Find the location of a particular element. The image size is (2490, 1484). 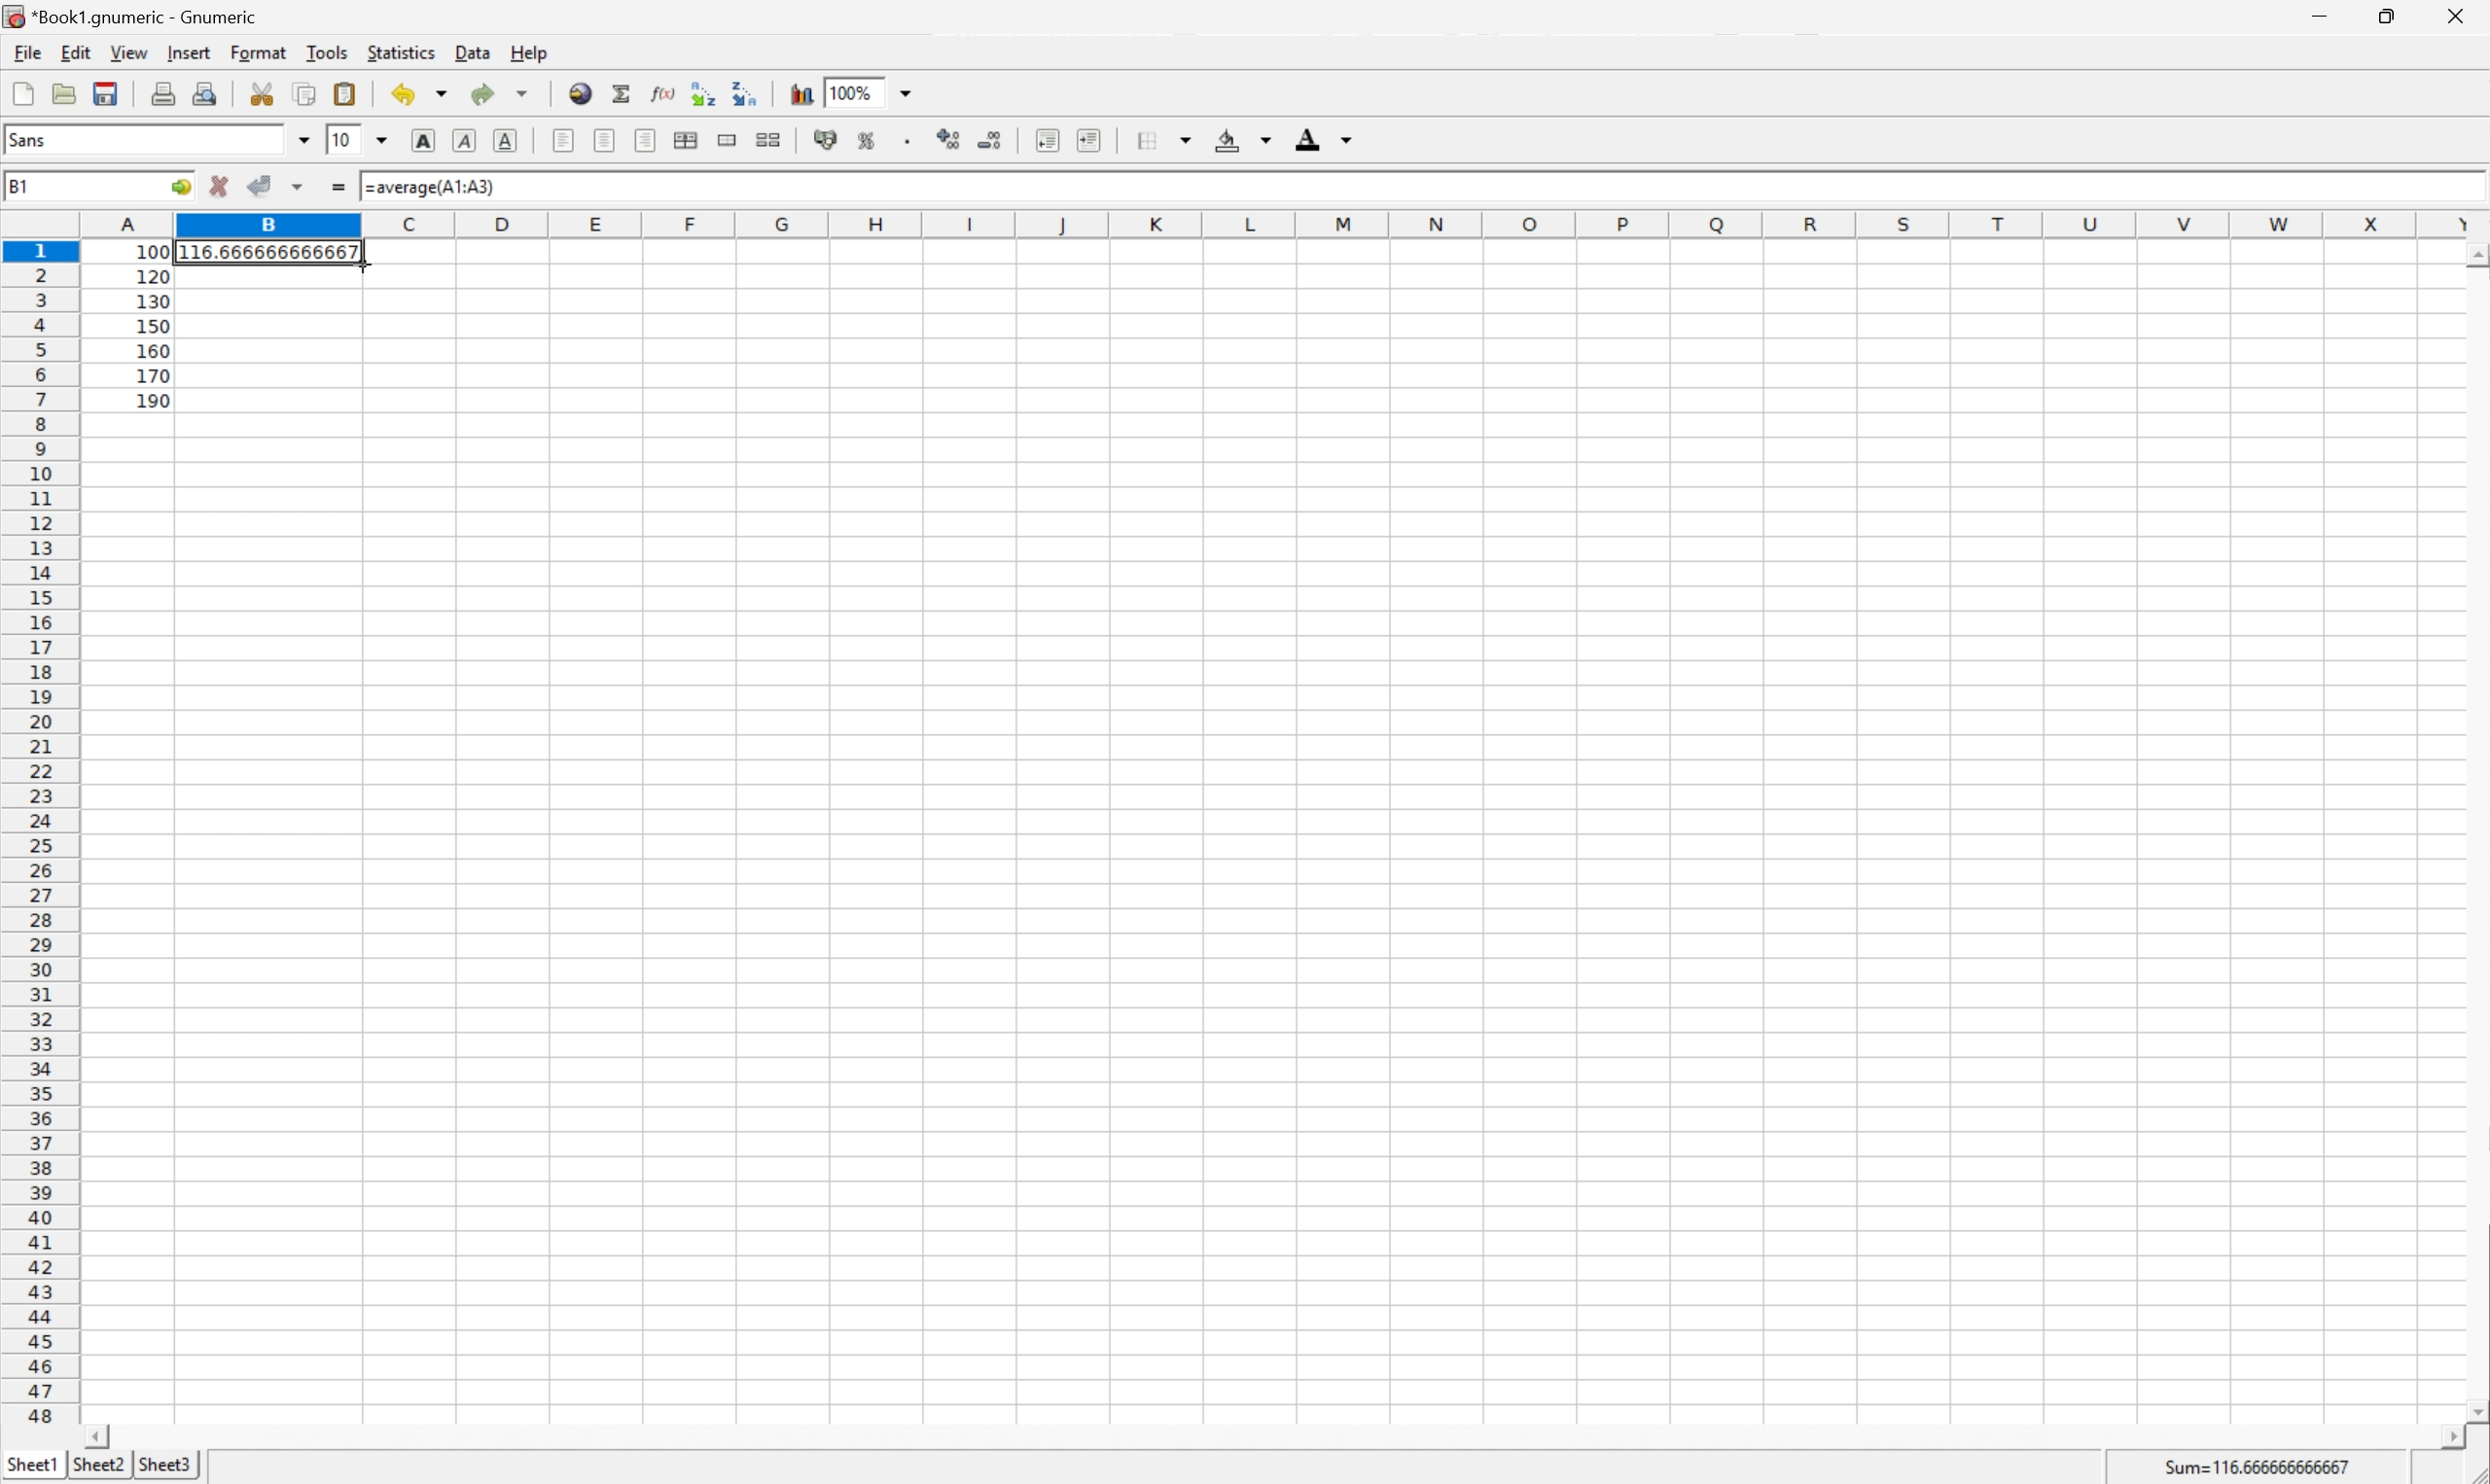

Go to is located at coordinates (182, 188).